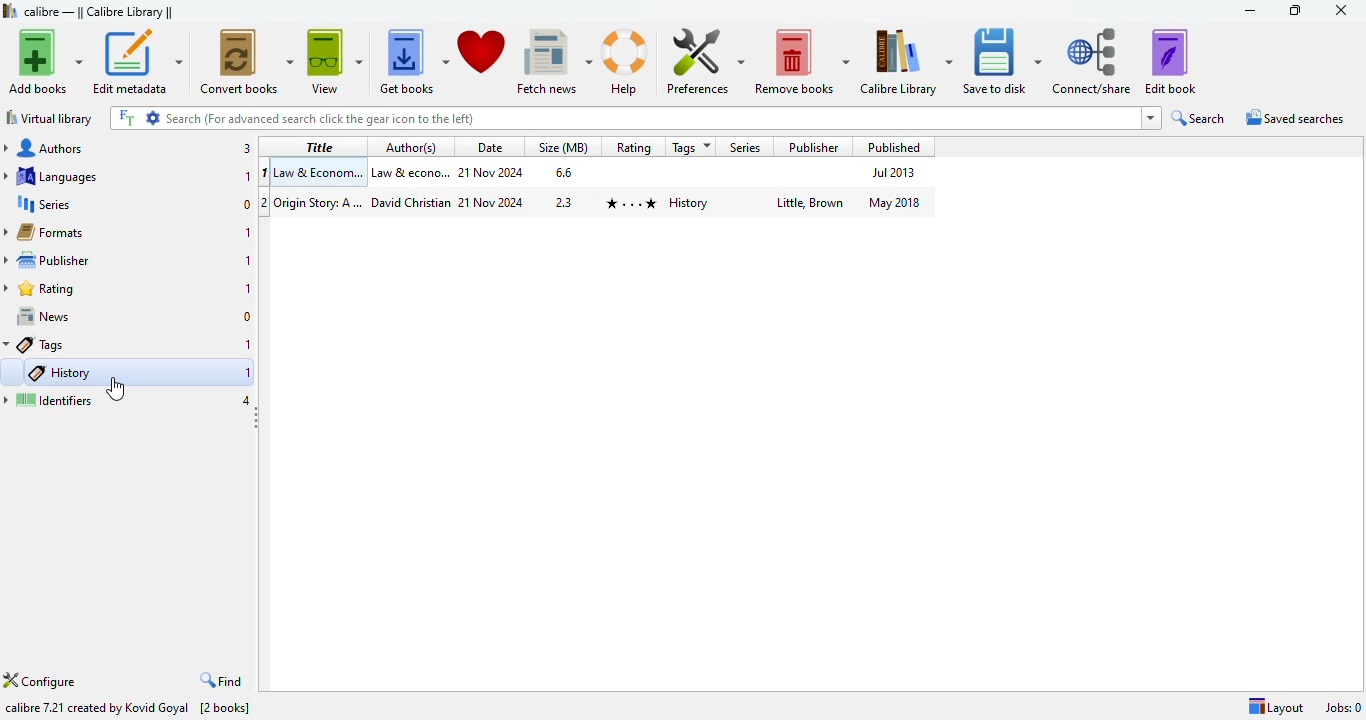  Describe the element at coordinates (631, 204) in the screenshot. I see `4 stars` at that location.